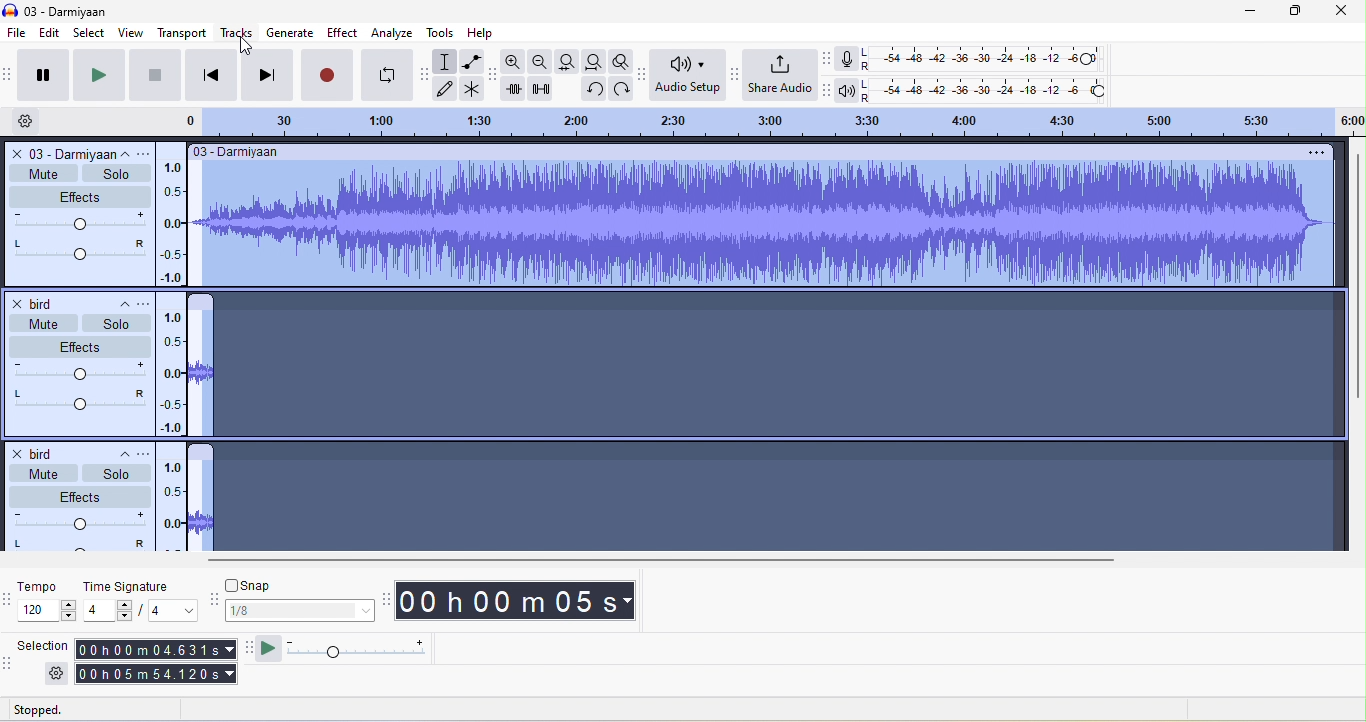  What do you see at coordinates (119, 457) in the screenshot?
I see `collapse` at bounding box center [119, 457].